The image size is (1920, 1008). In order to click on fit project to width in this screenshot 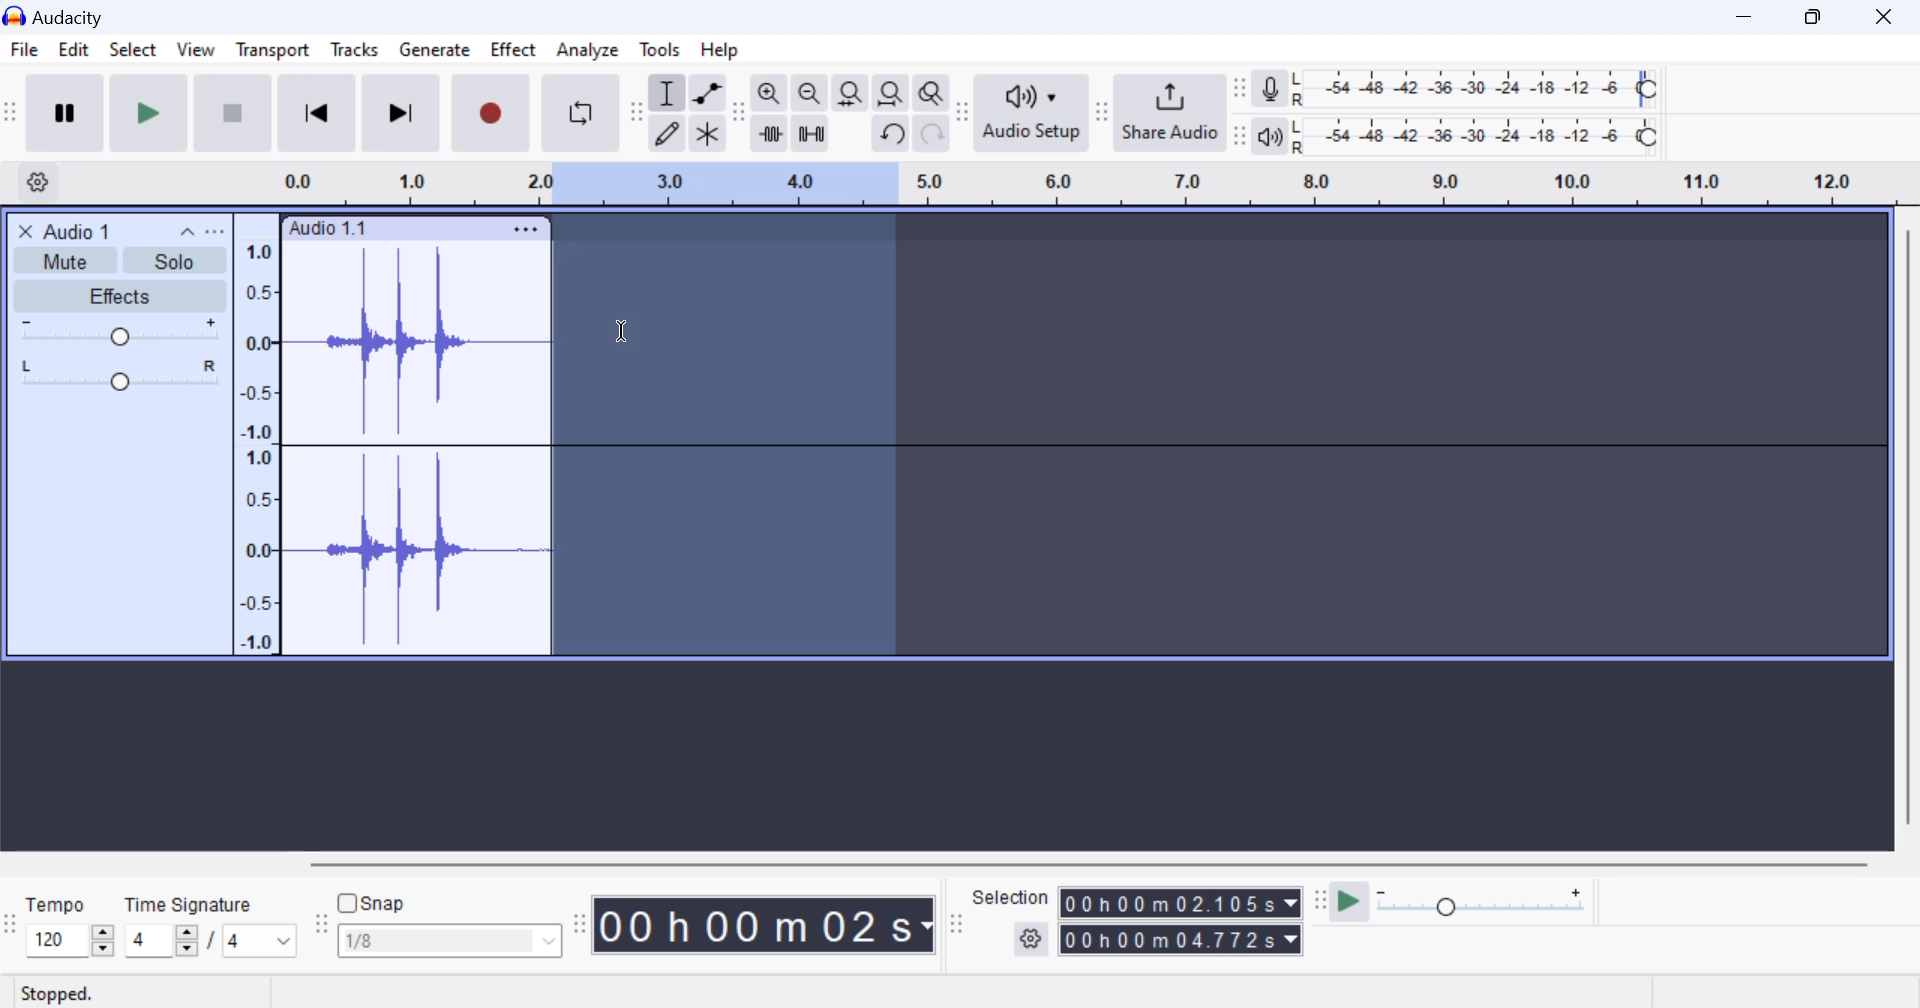, I will do `click(891, 94)`.